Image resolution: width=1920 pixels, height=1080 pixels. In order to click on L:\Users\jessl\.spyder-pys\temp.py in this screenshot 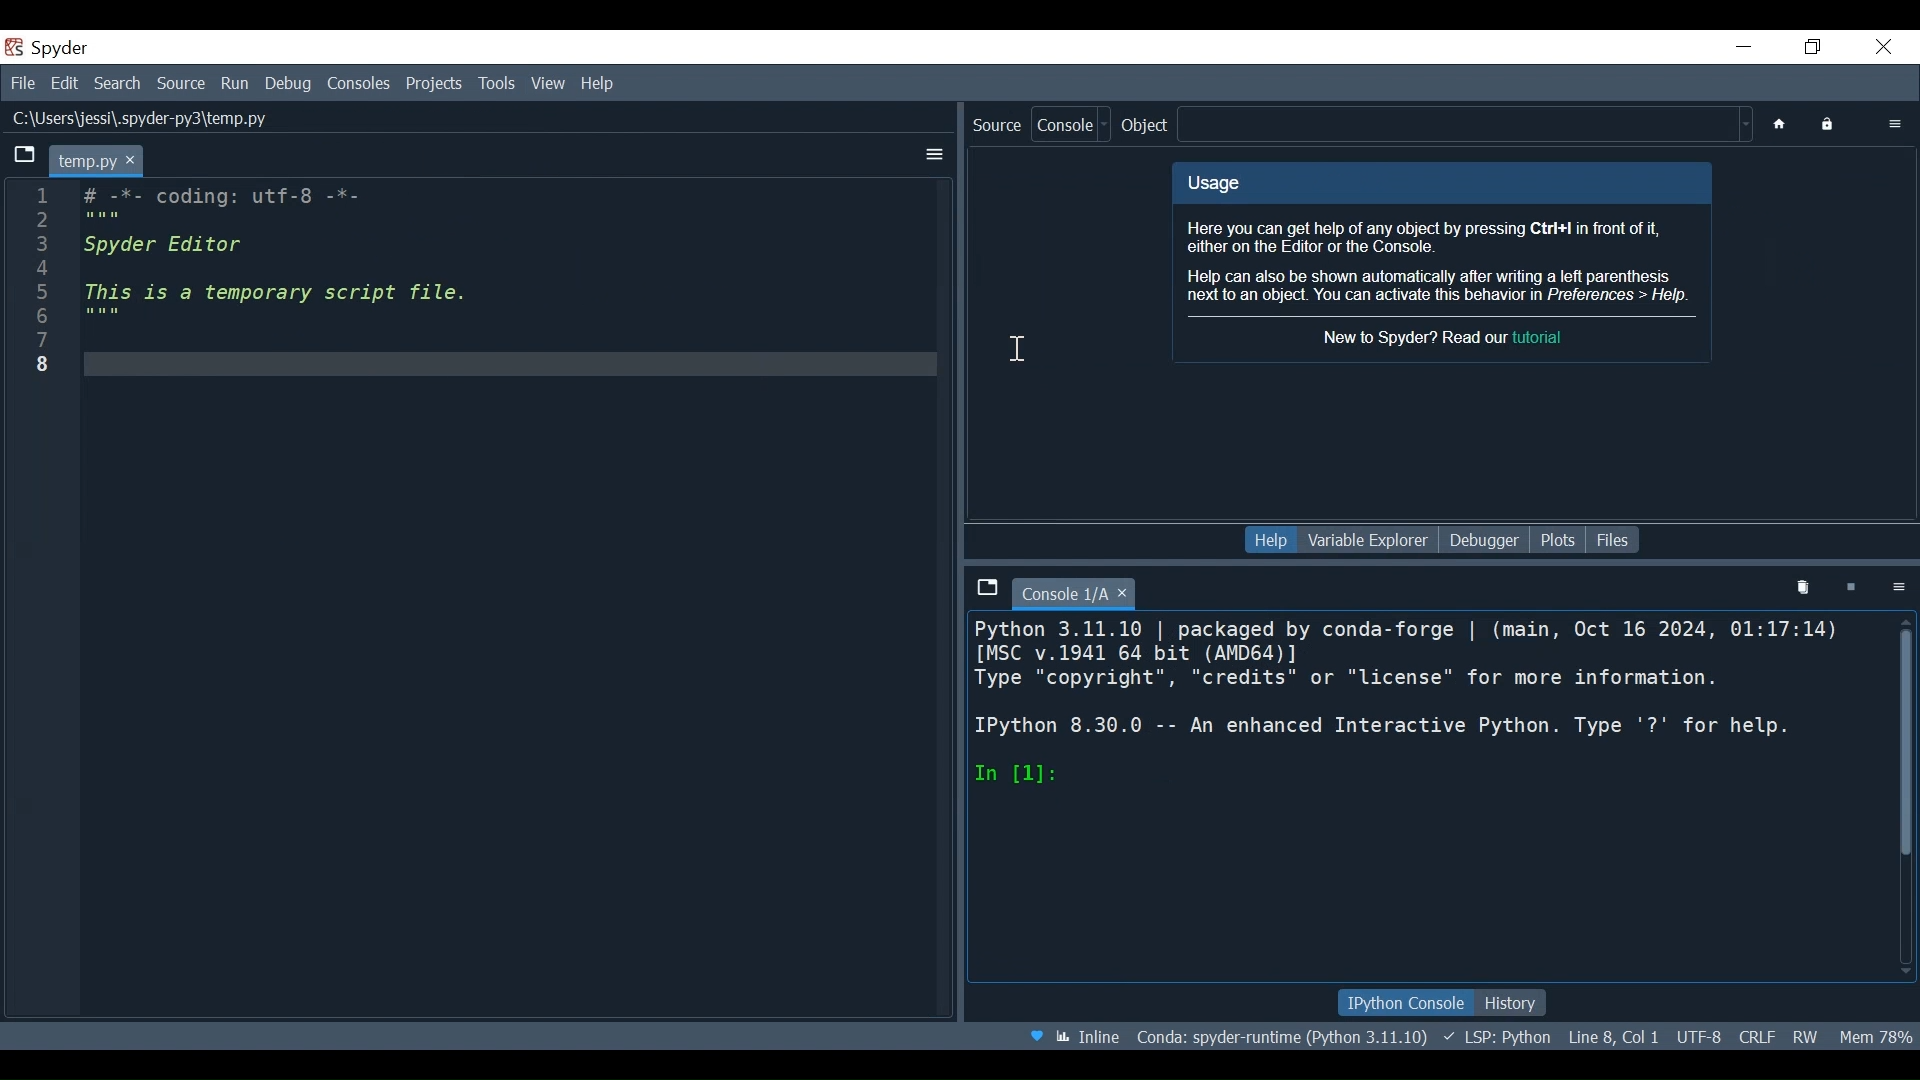, I will do `click(159, 124)`.